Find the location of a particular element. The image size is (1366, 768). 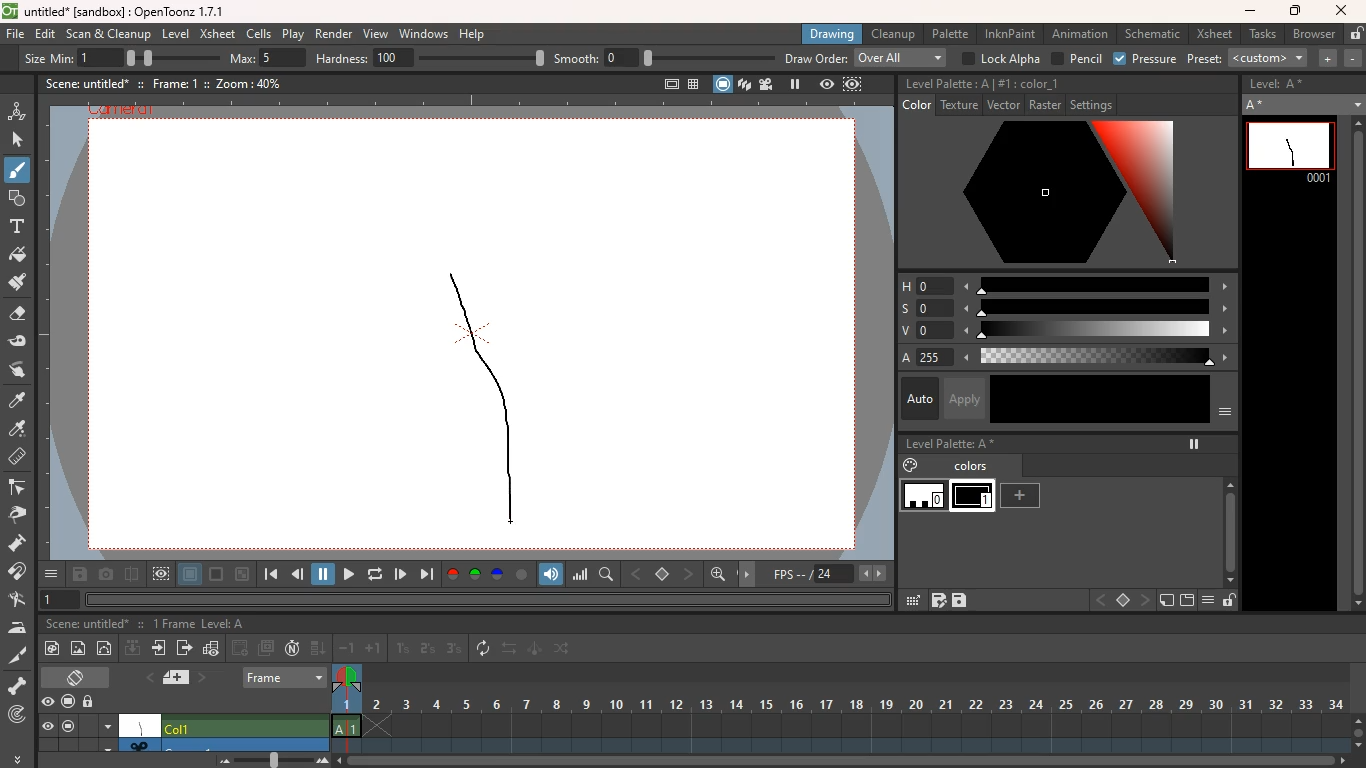

A * is located at coordinates (1303, 104).